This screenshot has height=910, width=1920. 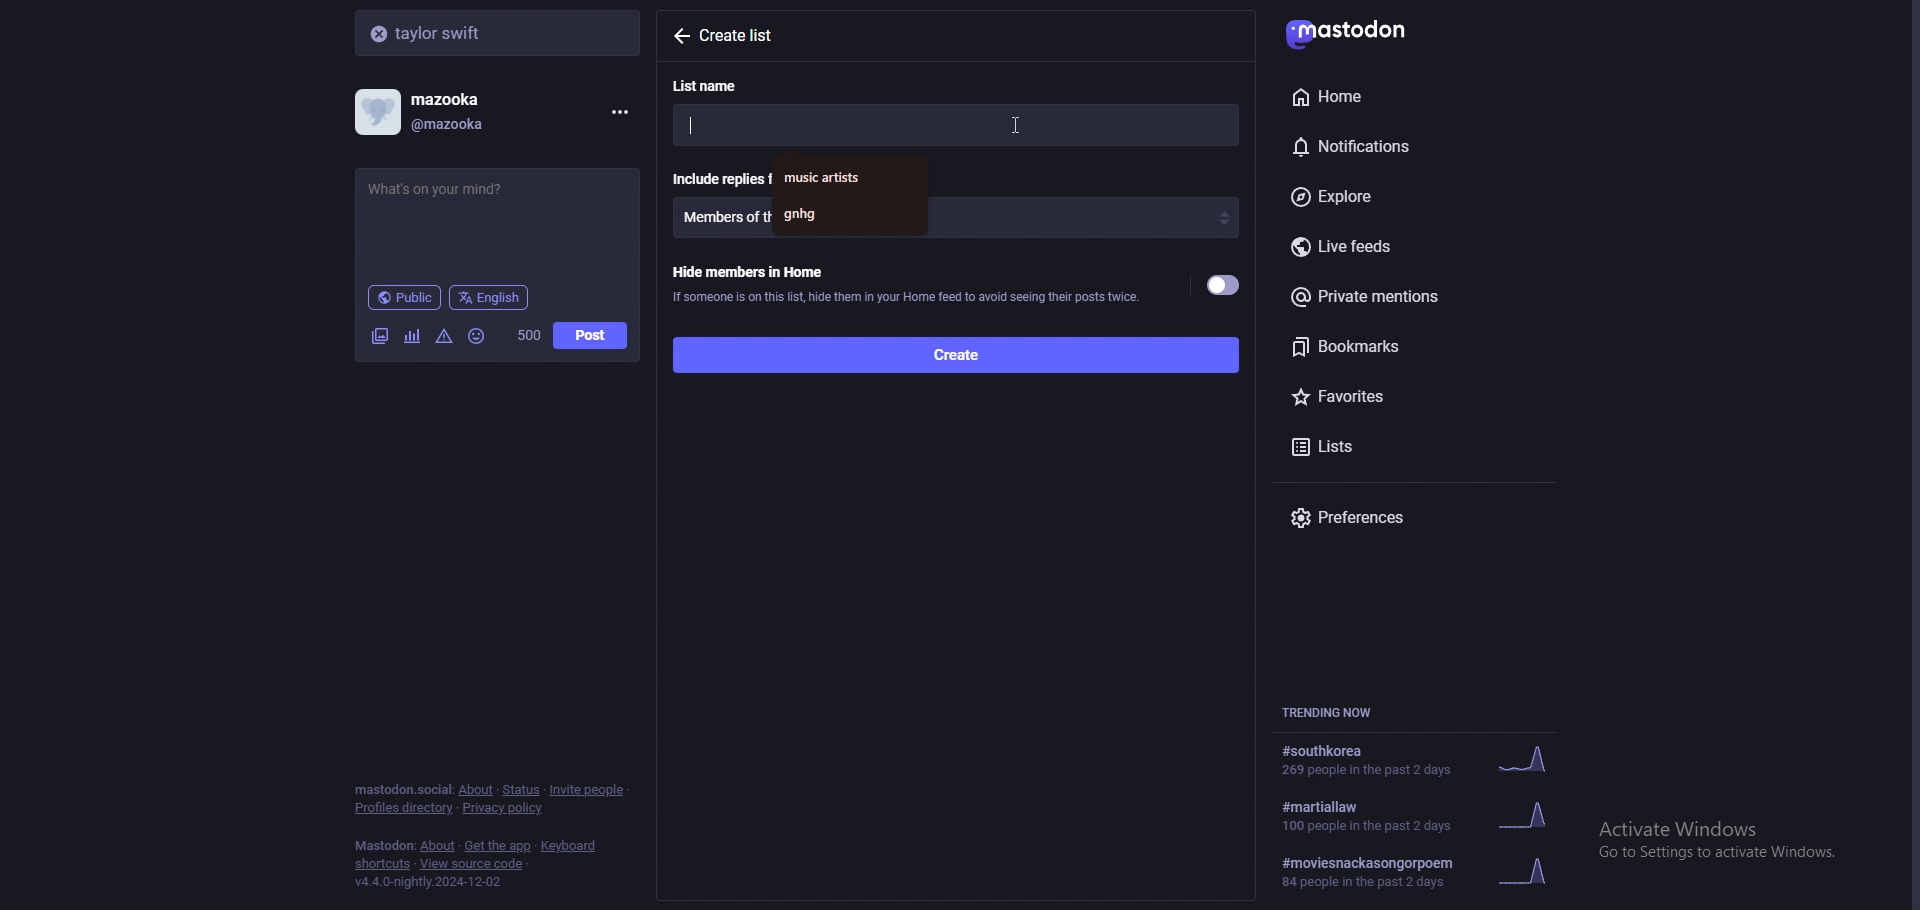 I want to click on private mentions, so click(x=1412, y=296).